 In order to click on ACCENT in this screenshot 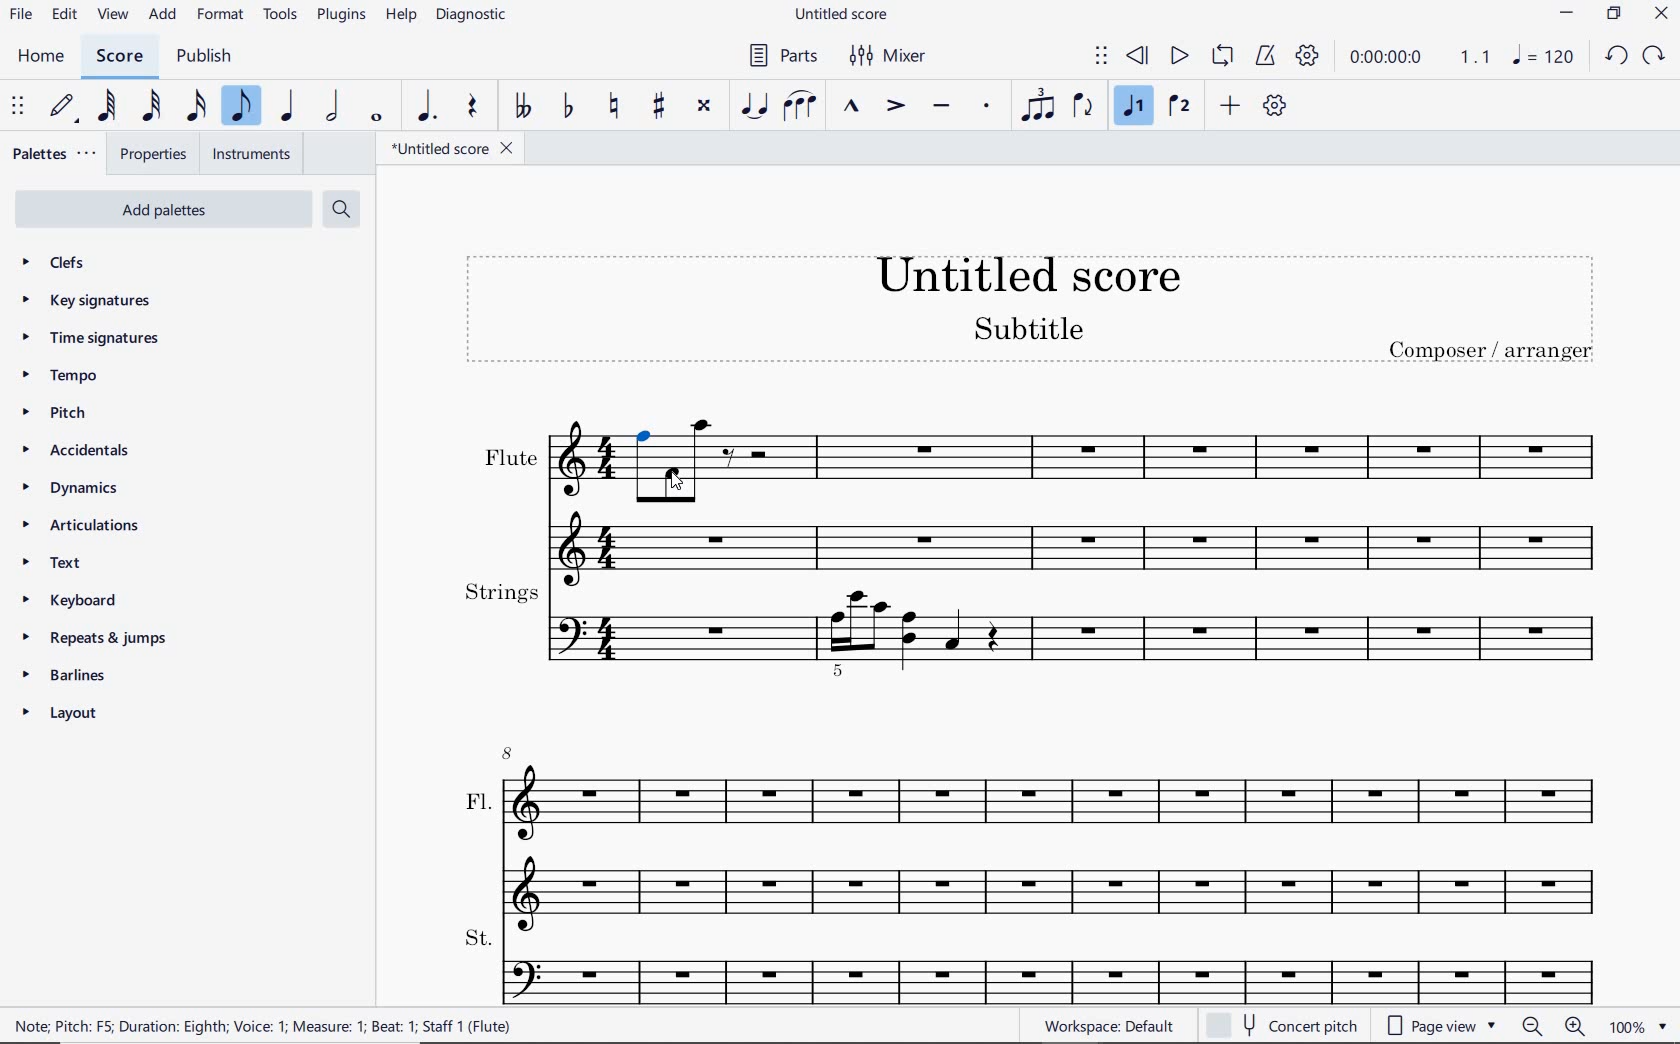, I will do `click(895, 107)`.